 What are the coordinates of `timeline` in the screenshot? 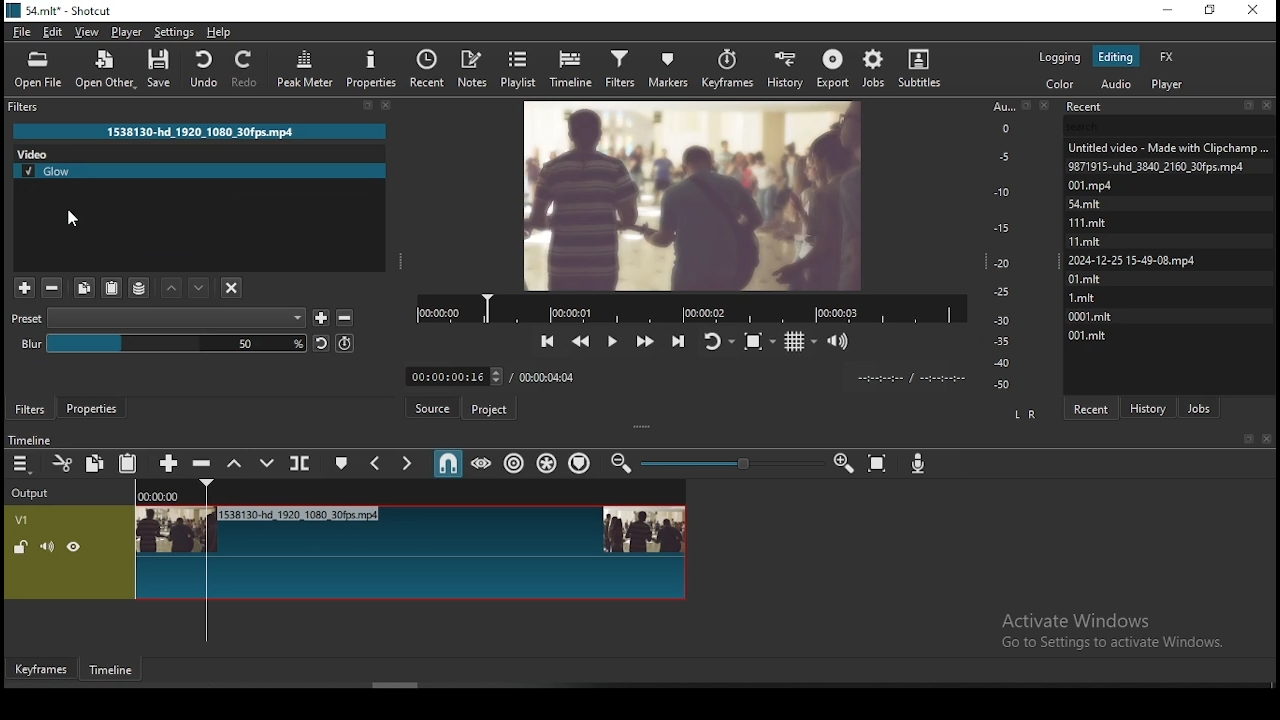 It's located at (28, 441).